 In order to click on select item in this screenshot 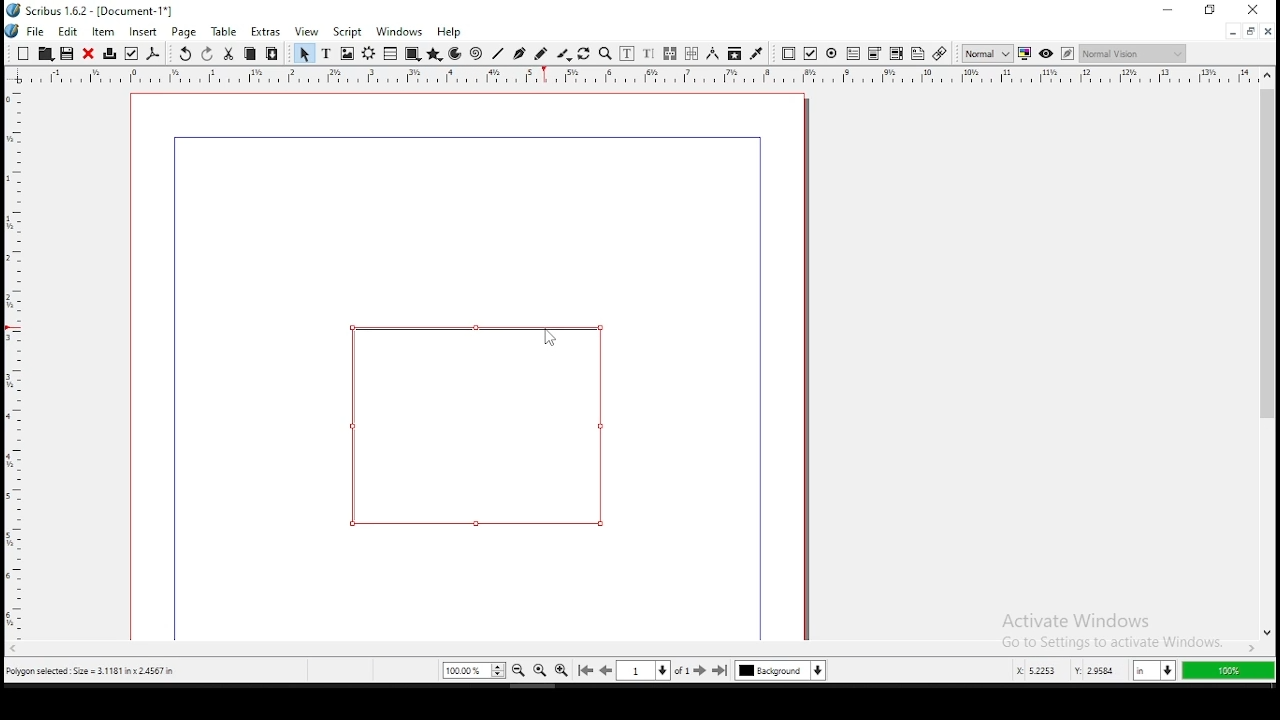, I will do `click(304, 53)`.